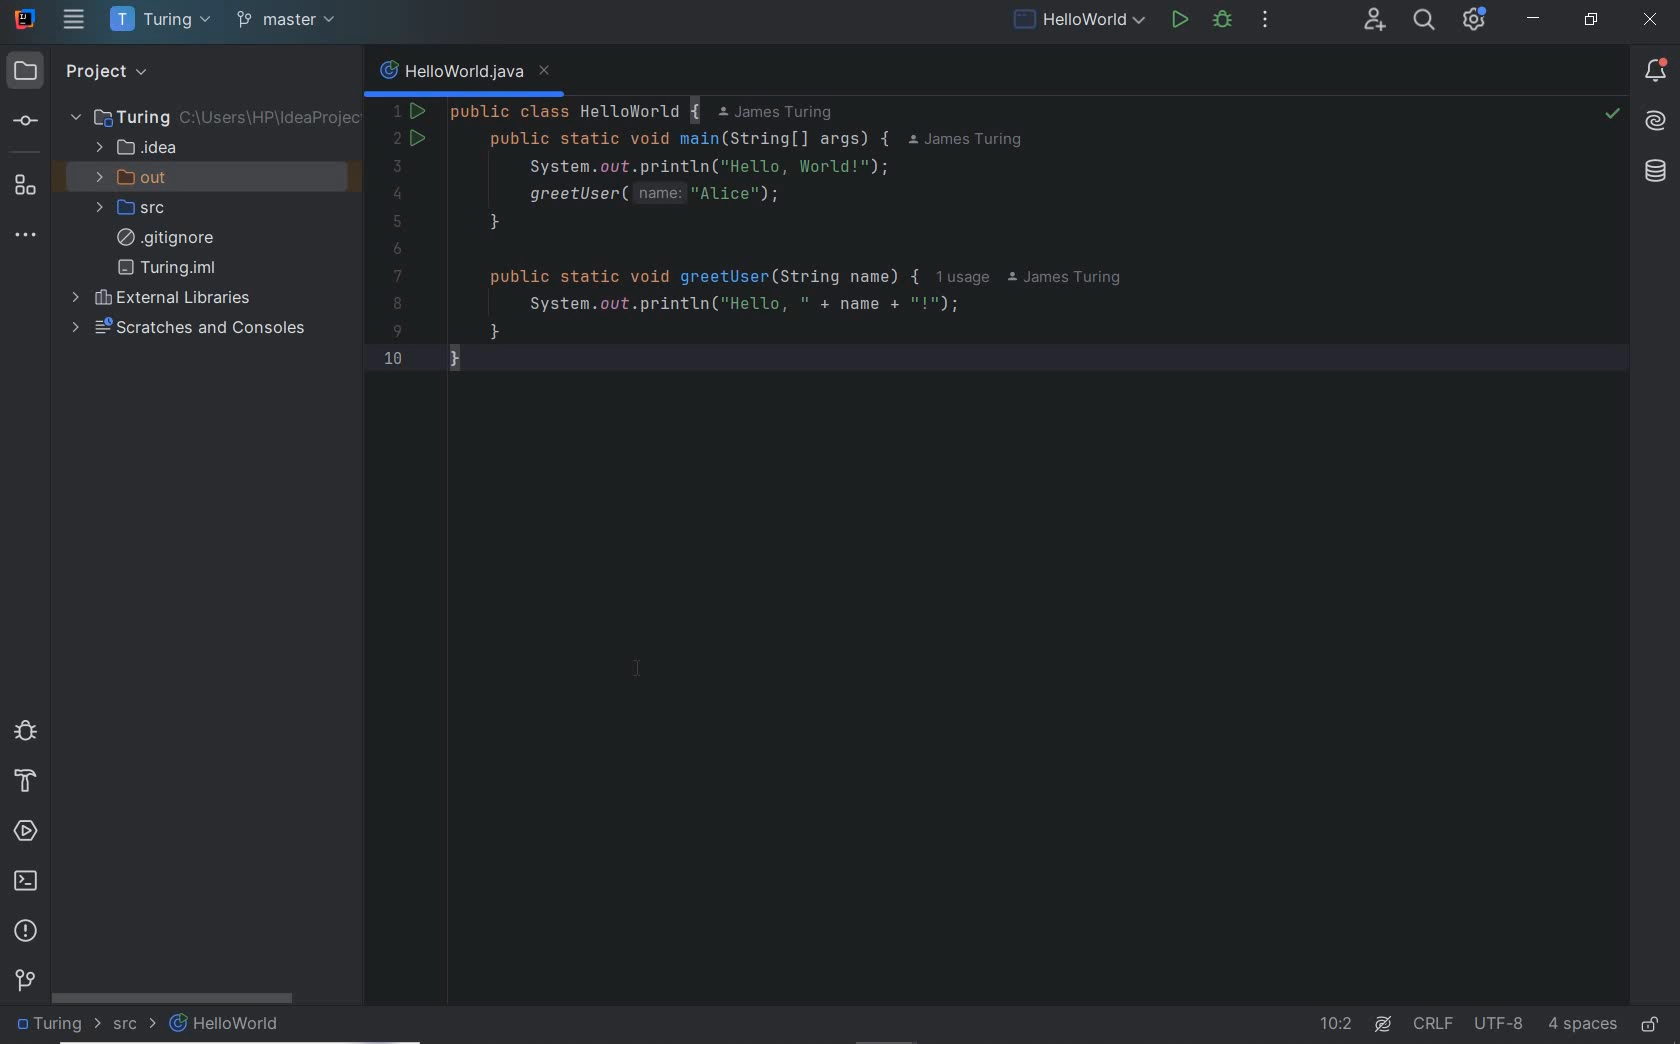 This screenshot has width=1680, height=1044. Describe the element at coordinates (1496, 1025) in the screenshot. I see `UTF-8(FILE ENCODING)` at that location.